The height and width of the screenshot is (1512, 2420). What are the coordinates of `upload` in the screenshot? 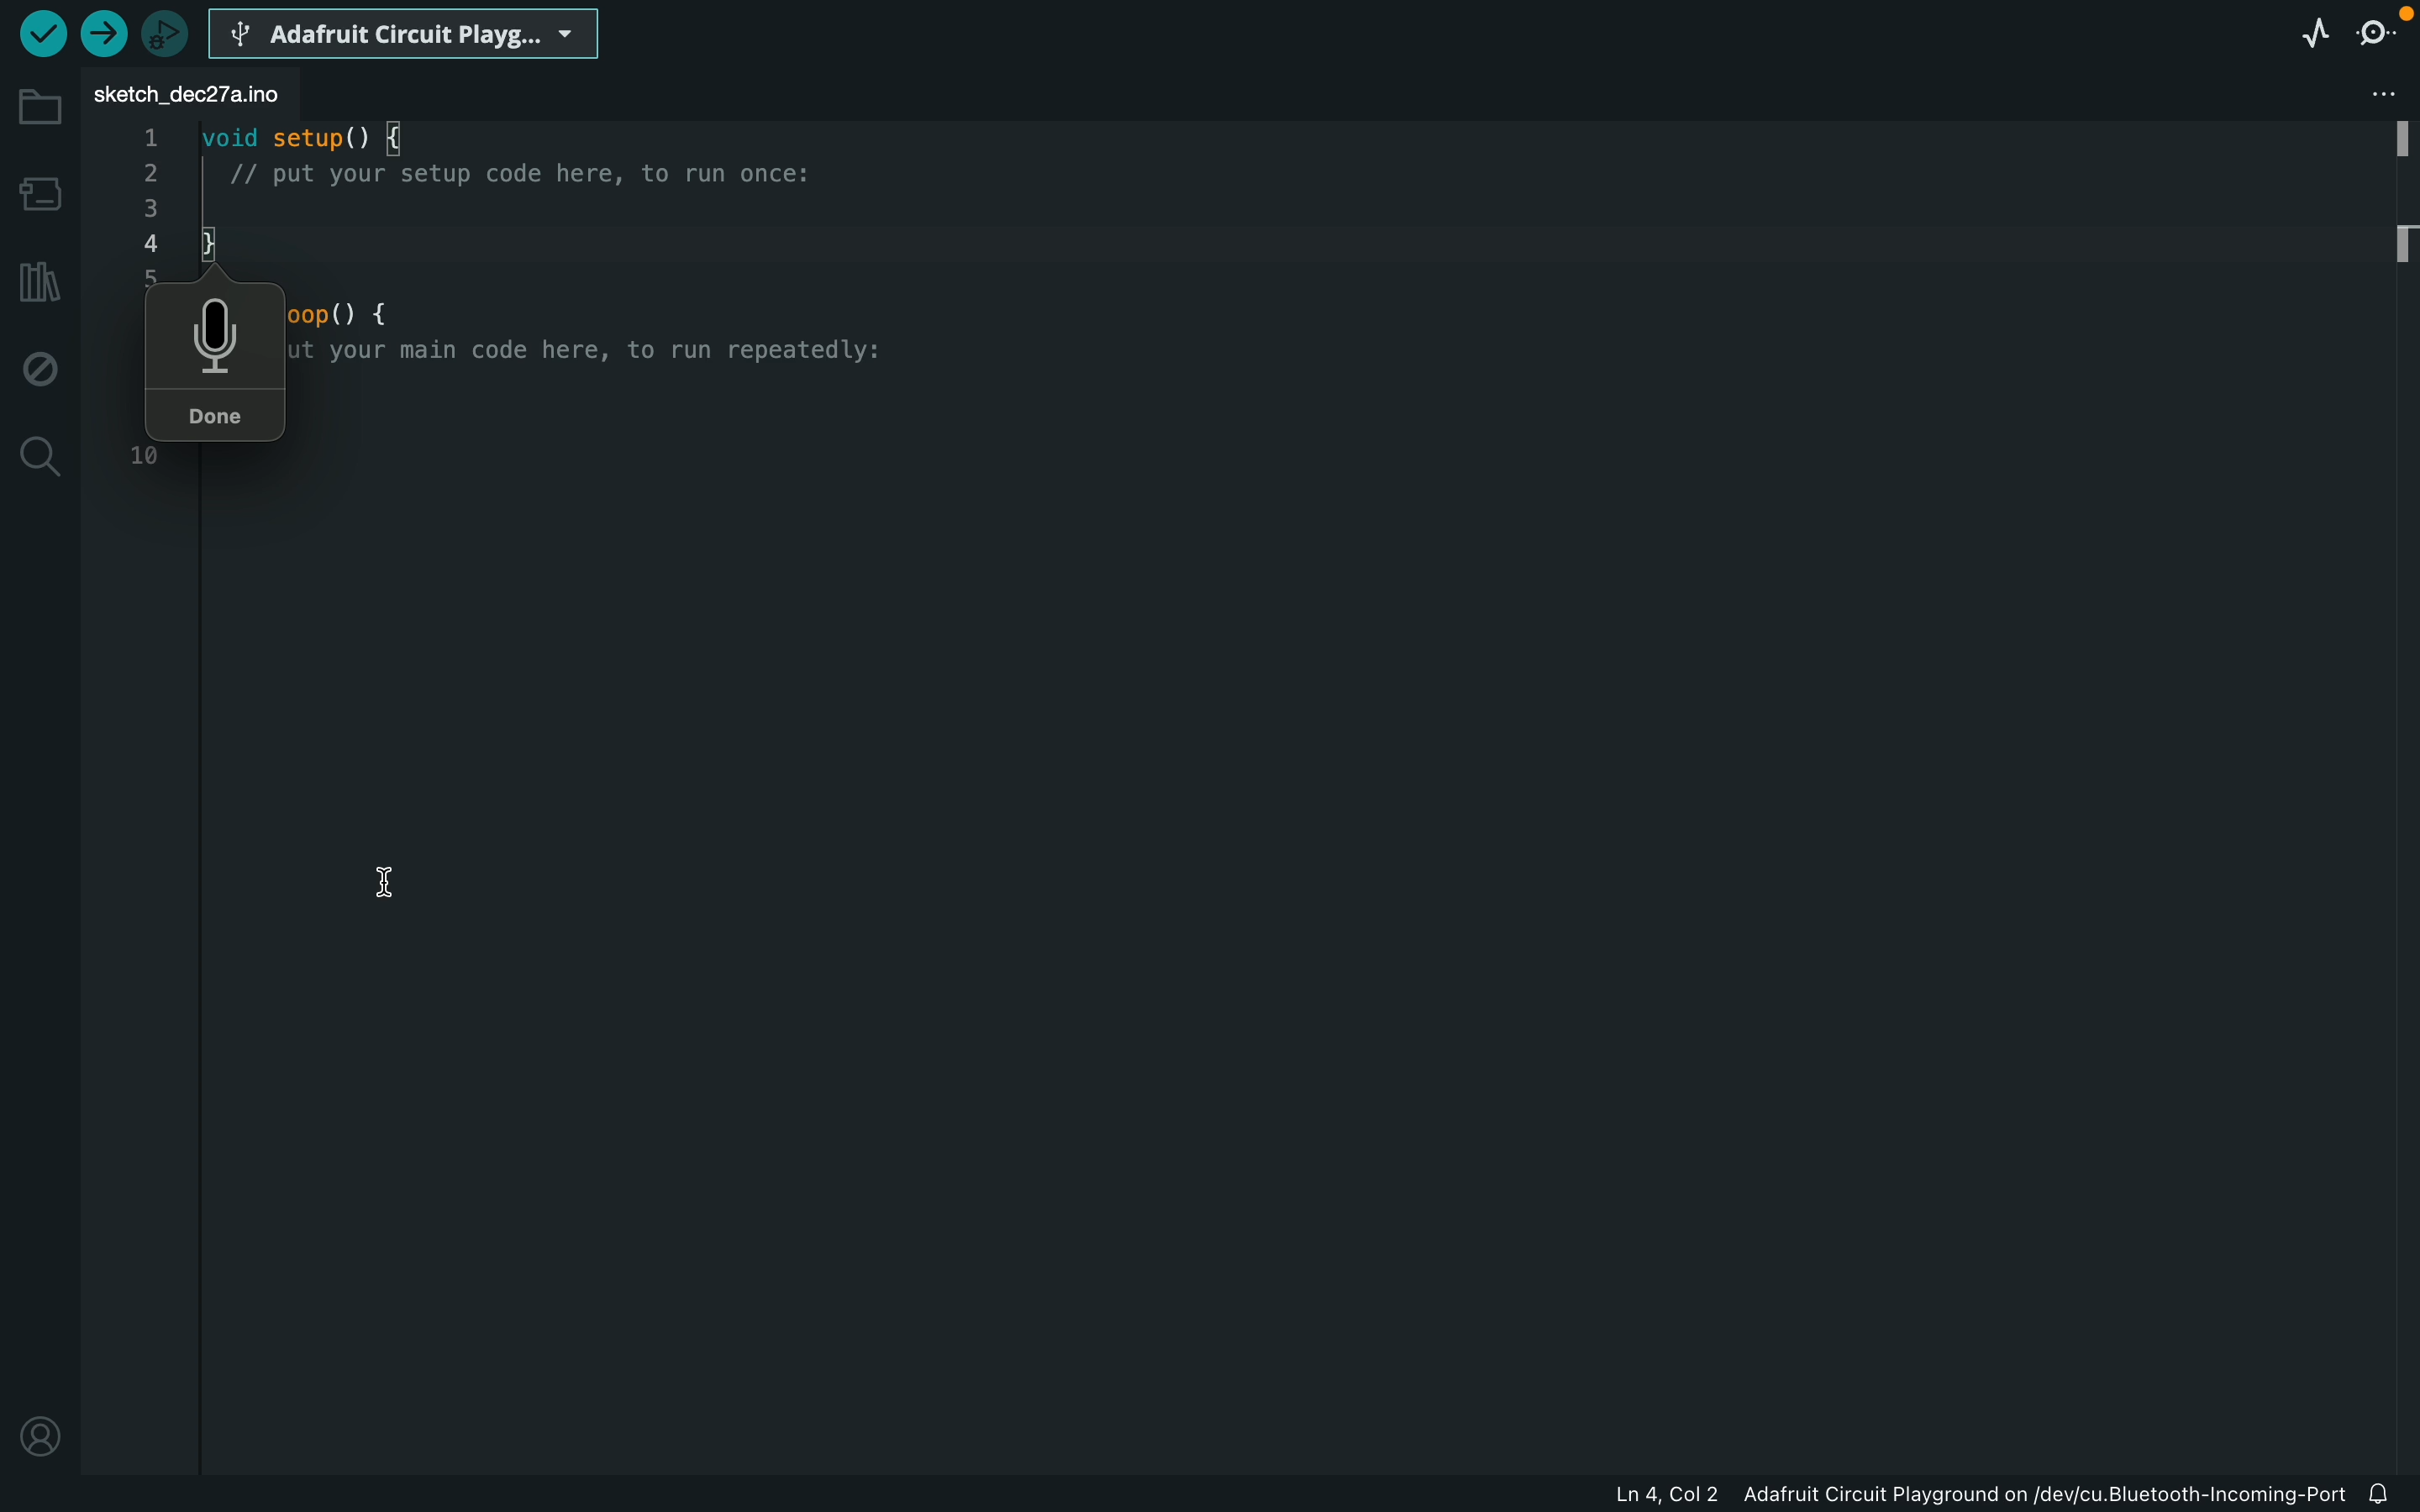 It's located at (38, 35).